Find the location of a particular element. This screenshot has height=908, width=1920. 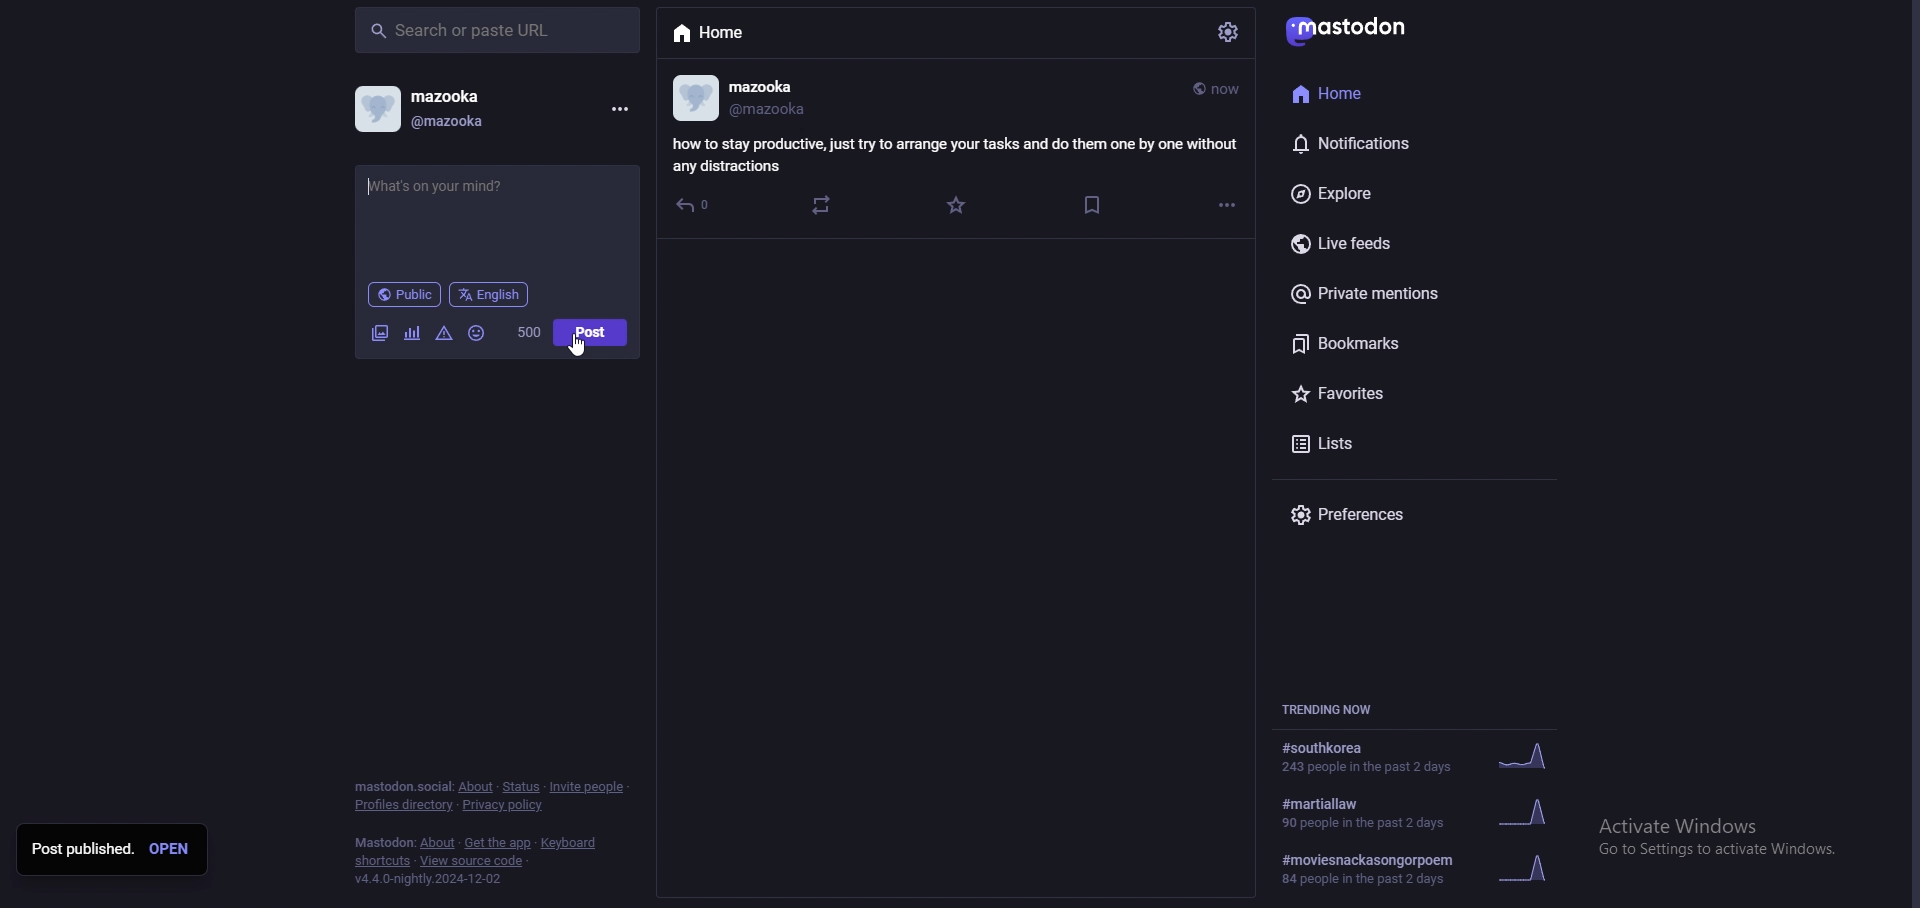

save is located at coordinates (1094, 206).